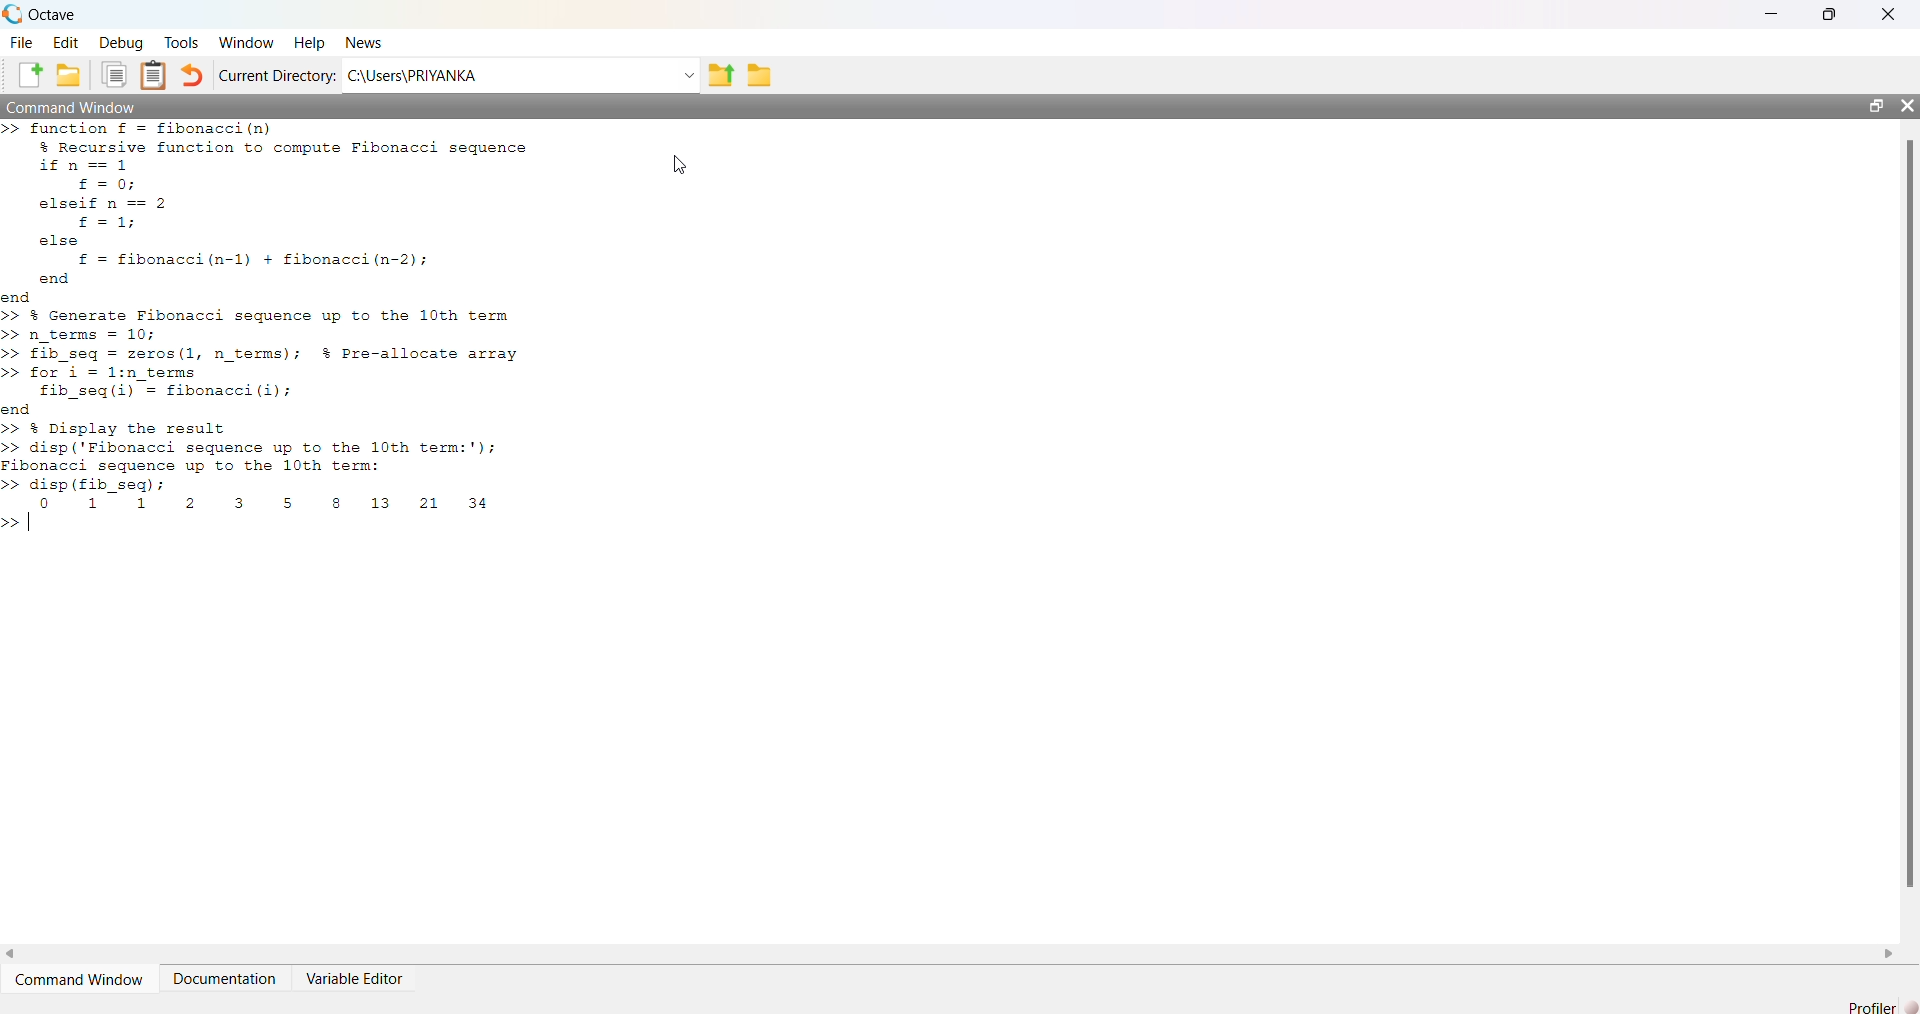  Describe the element at coordinates (252, 43) in the screenshot. I see `Nindow` at that location.